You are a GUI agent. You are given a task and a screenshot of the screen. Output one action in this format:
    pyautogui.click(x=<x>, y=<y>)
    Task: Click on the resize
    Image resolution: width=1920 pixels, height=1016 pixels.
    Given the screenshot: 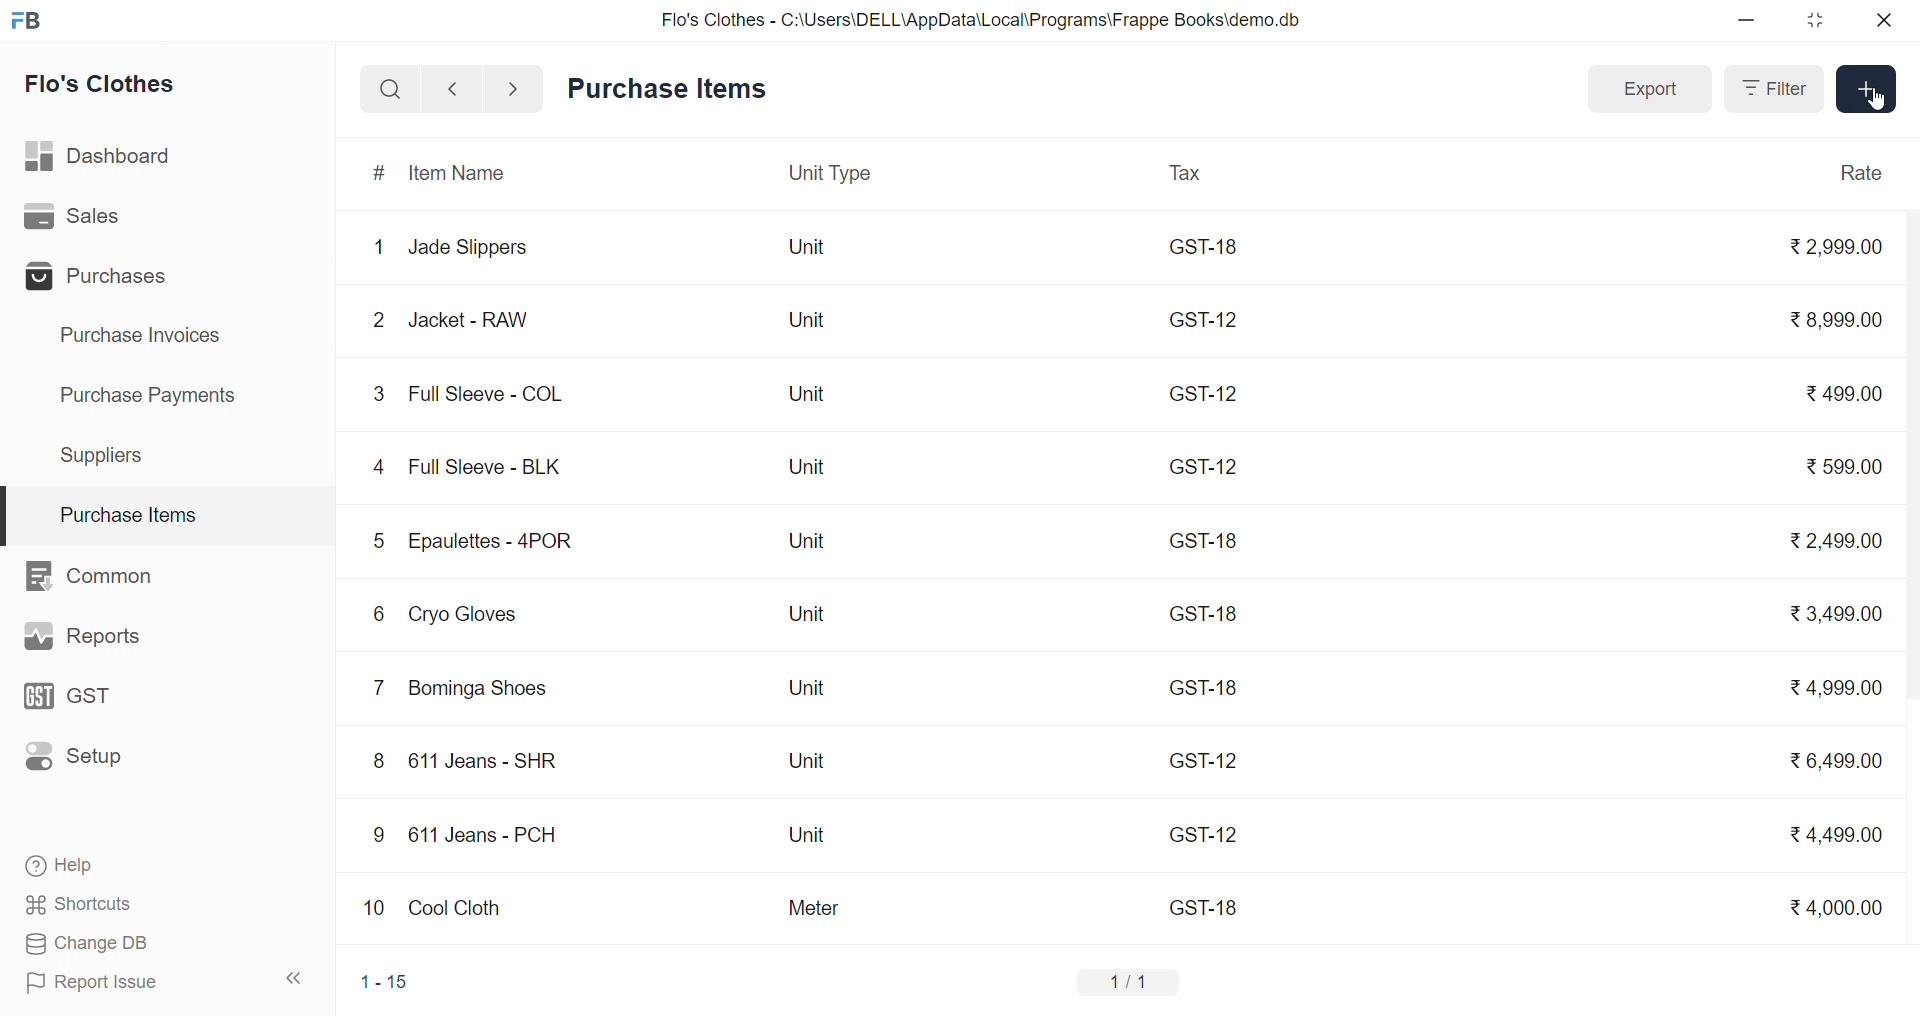 What is the action you would take?
    pyautogui.click(x=1816, y=20)
    